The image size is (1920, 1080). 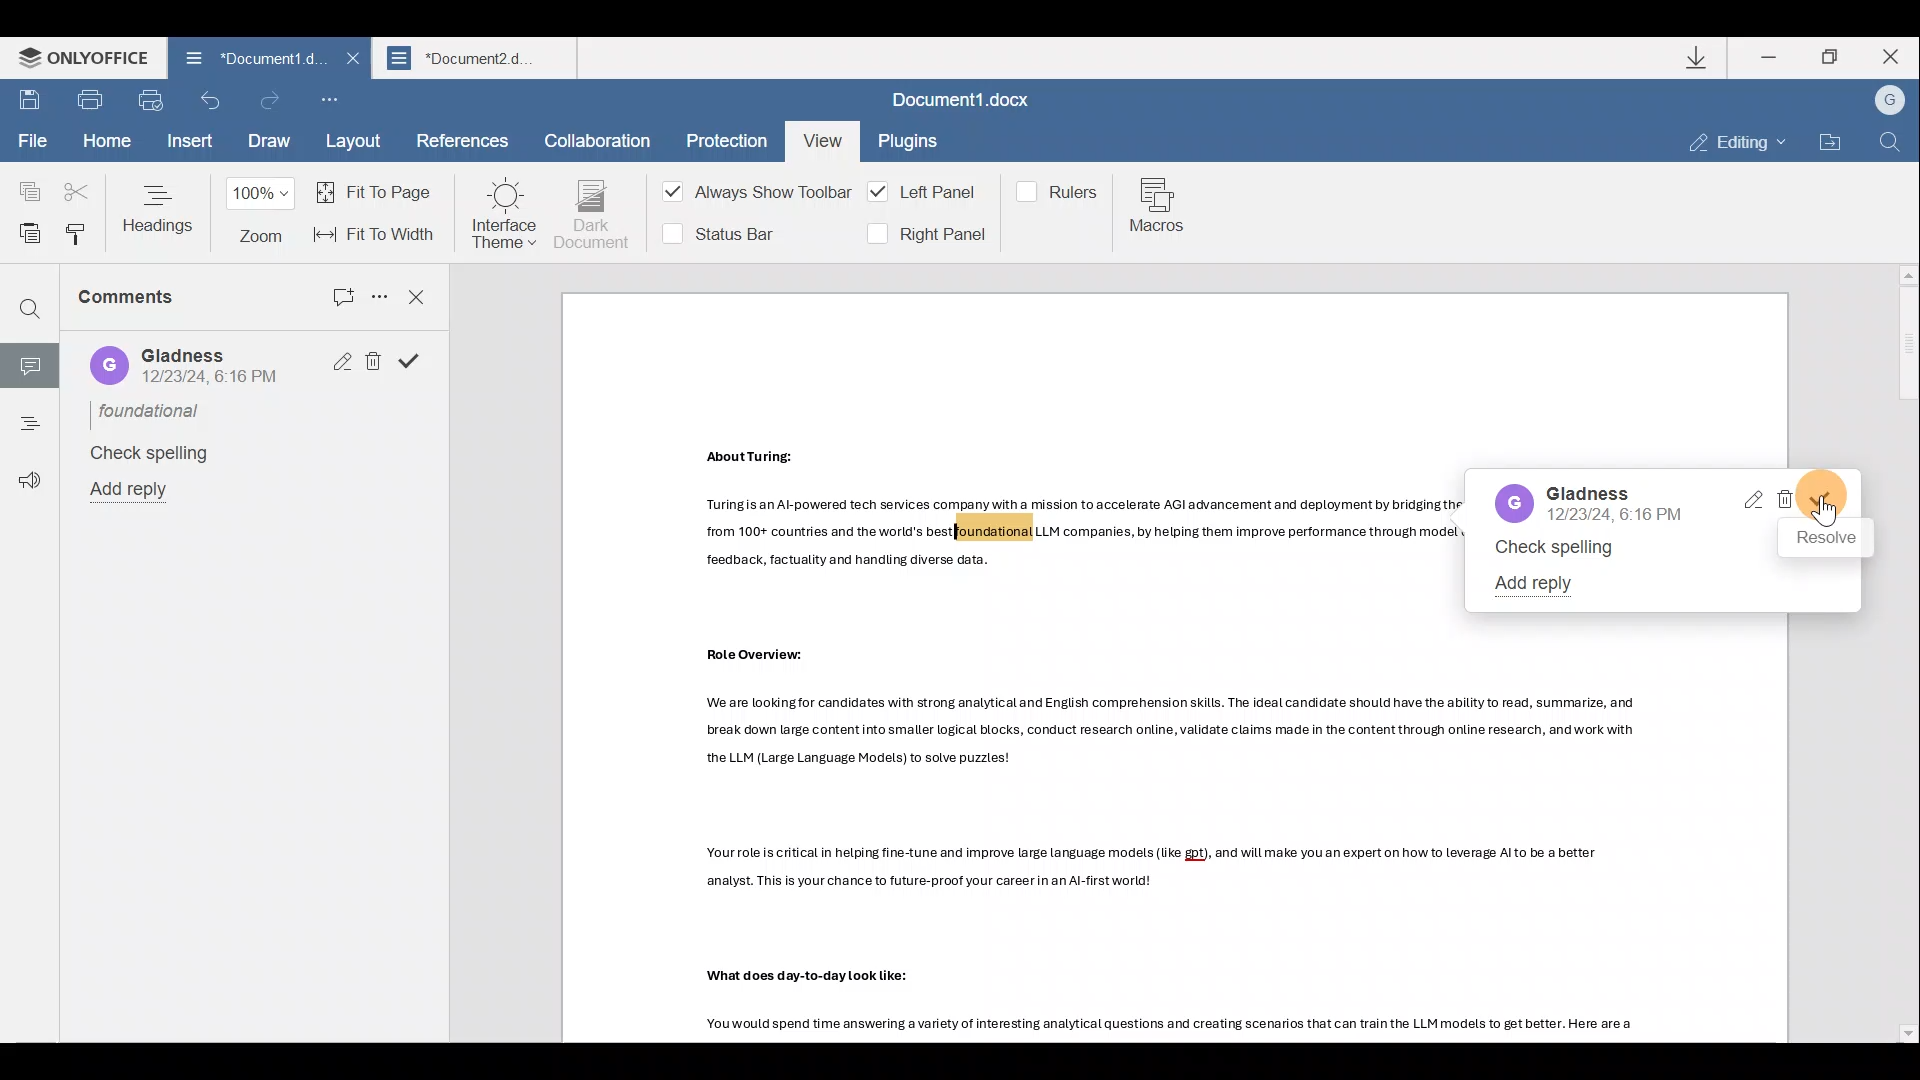 I want to click on , so click(x=760, y=654).